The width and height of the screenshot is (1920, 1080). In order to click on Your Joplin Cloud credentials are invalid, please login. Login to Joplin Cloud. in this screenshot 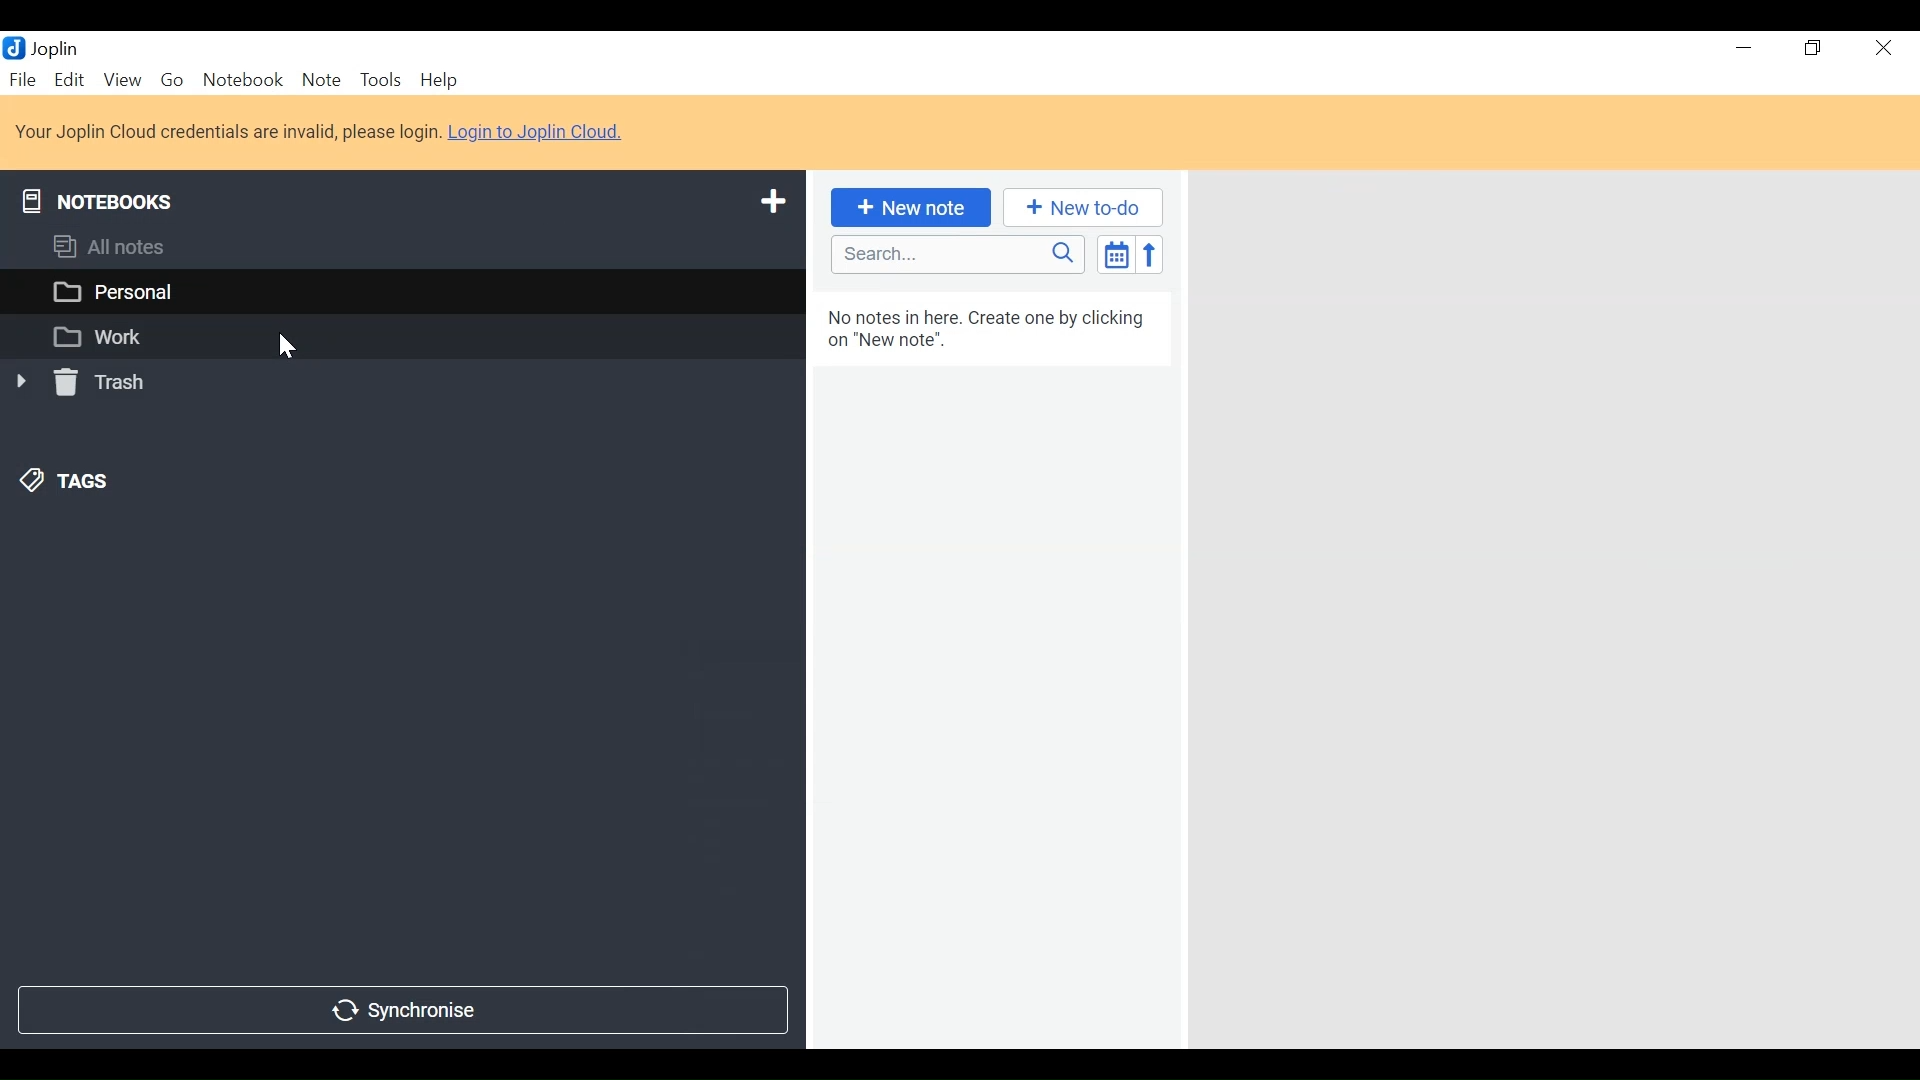, I will do `click(326, 130)`.